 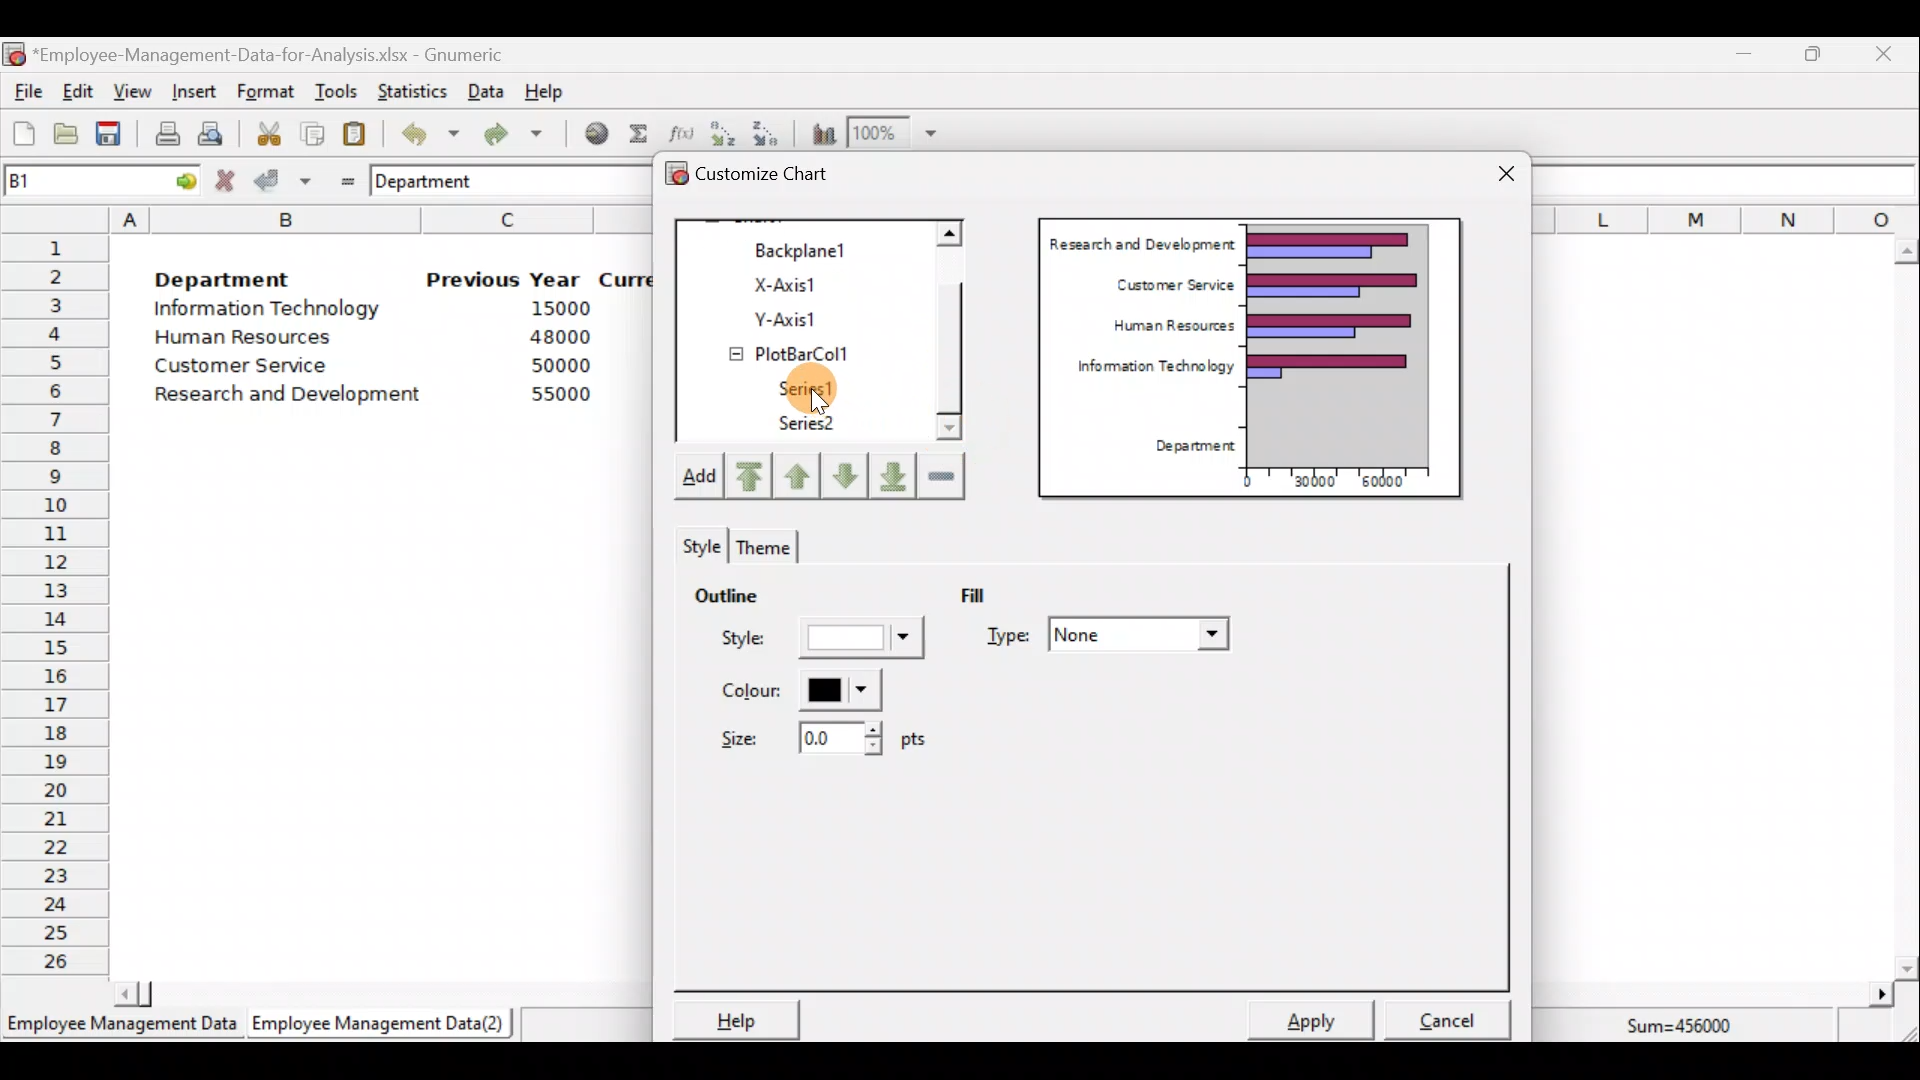 What do you see at coordinates (335, 93) in the screenshot?
I see `Tools` at bounding box center [335, 93].